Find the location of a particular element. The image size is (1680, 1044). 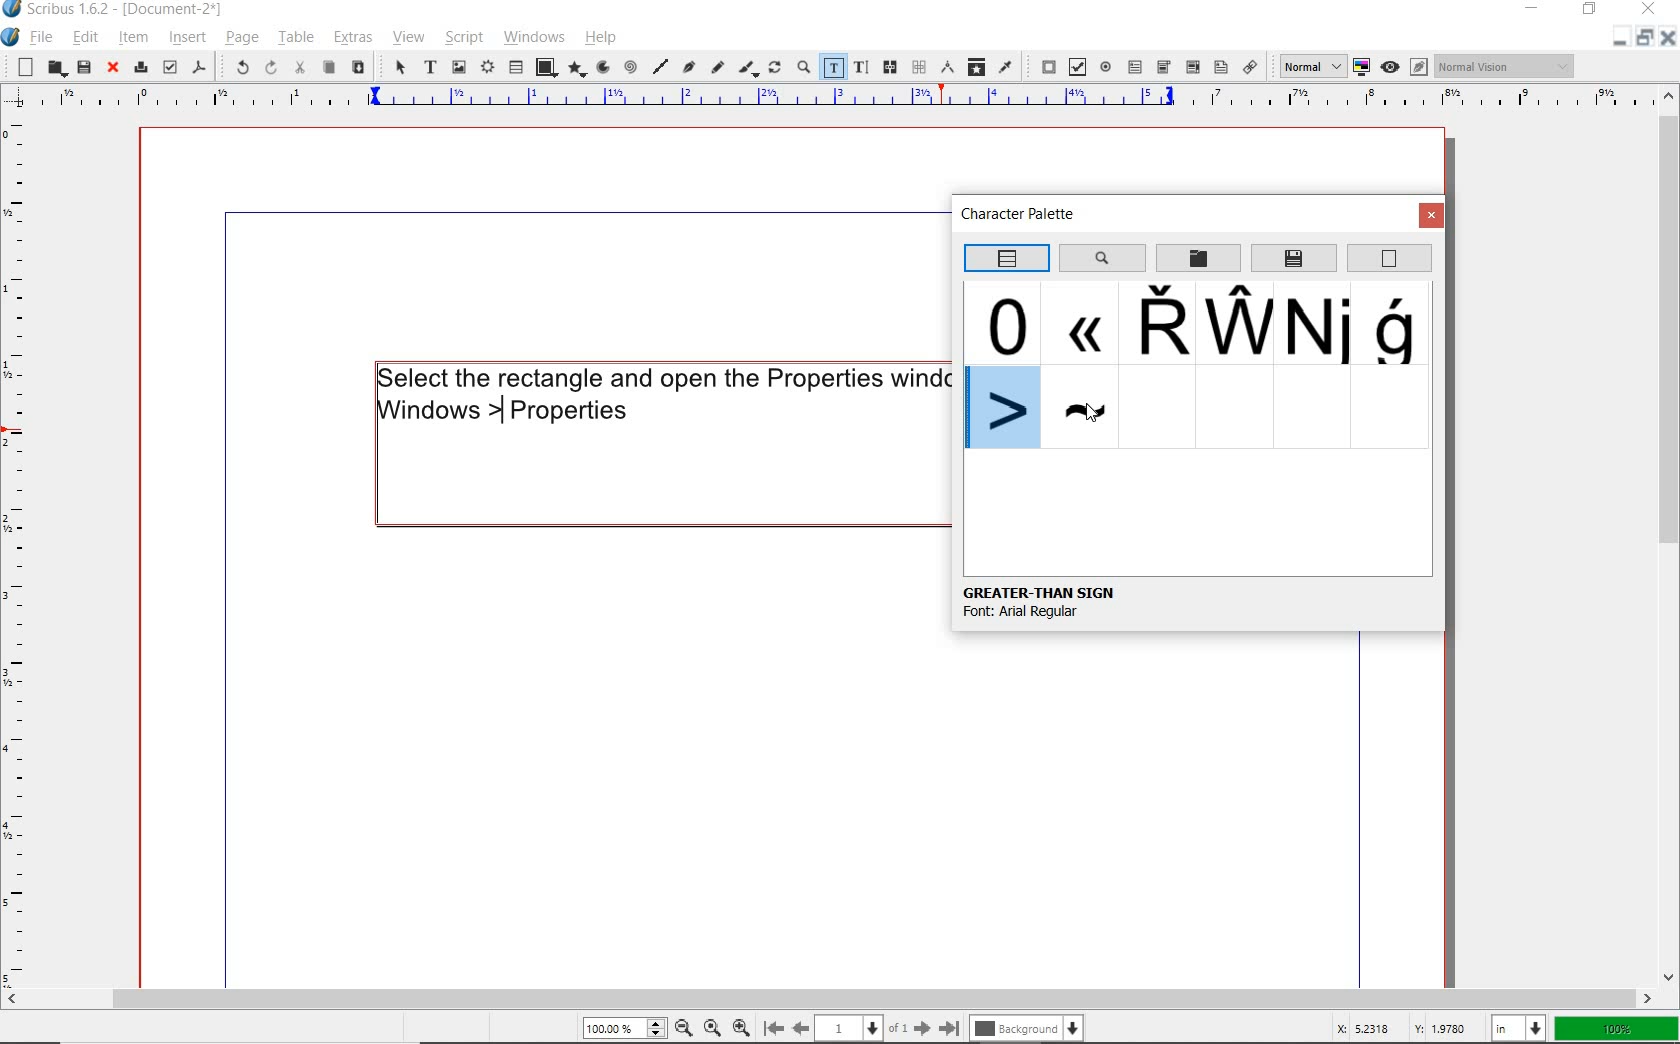

help is located at coordinates (601, 38).